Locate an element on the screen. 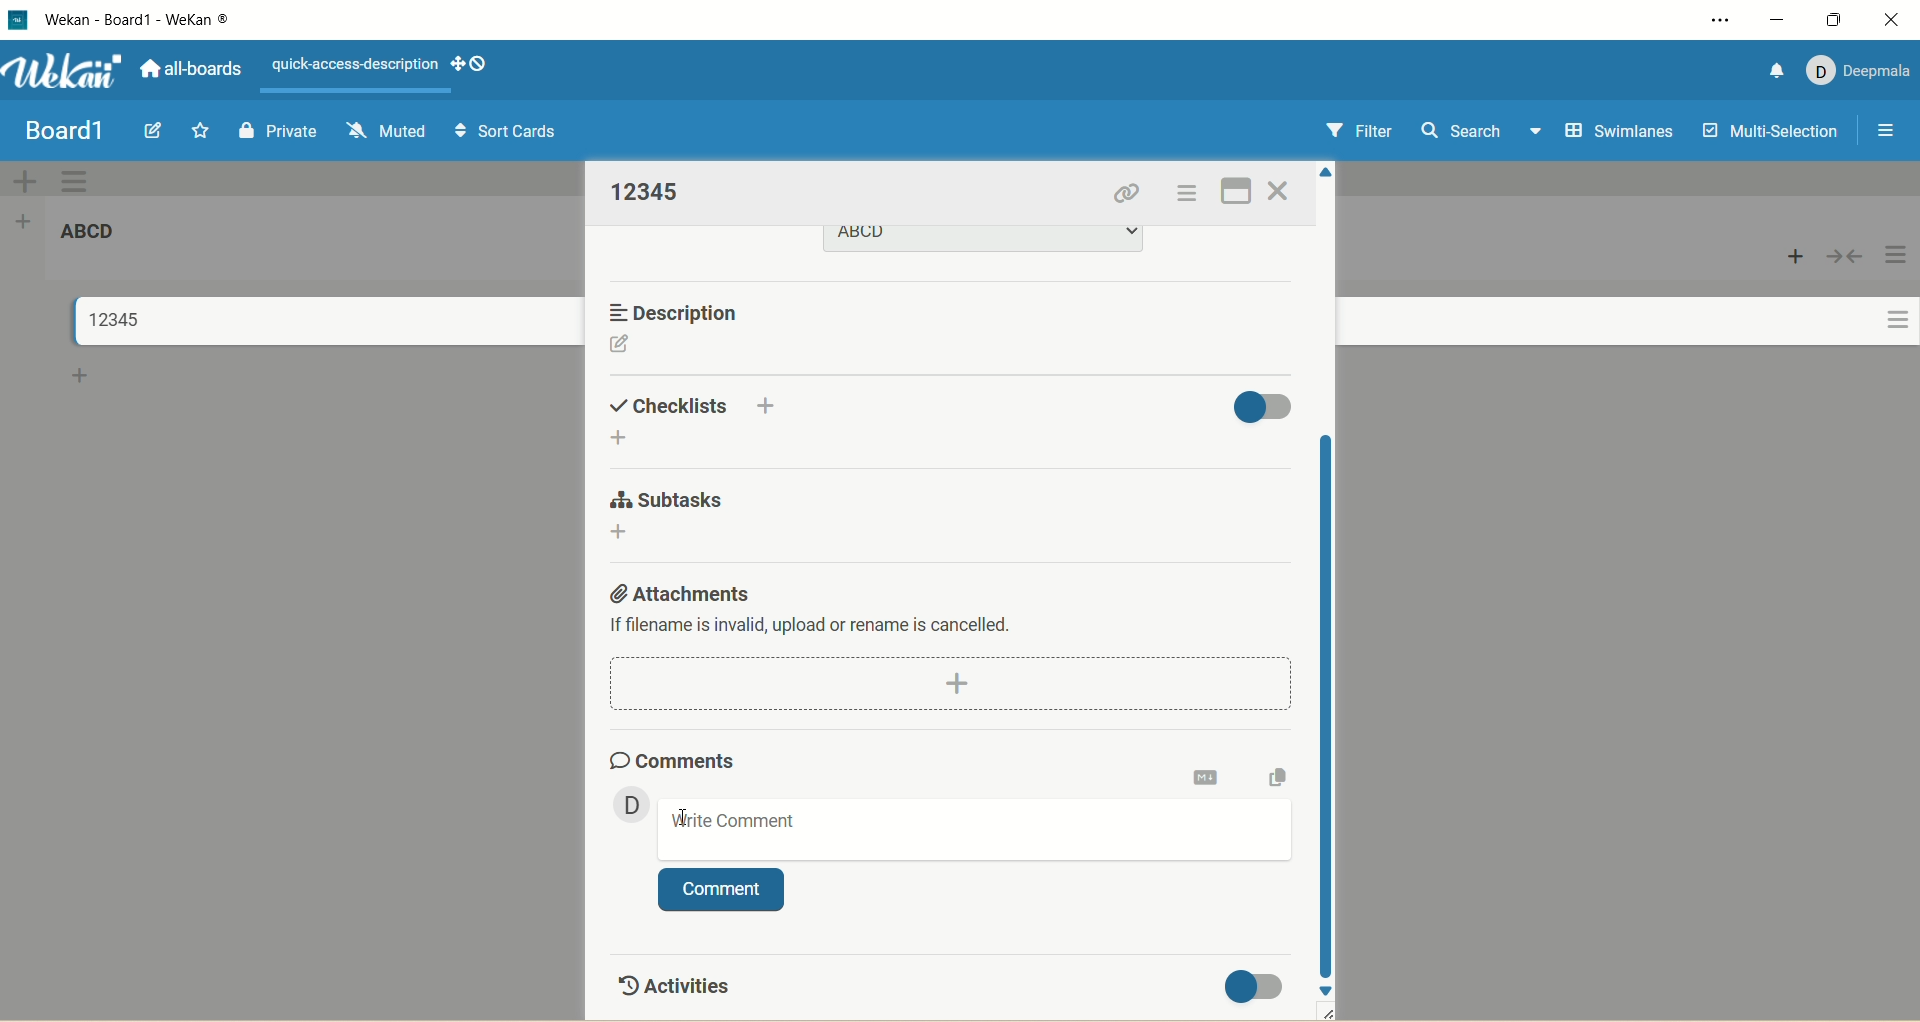 The width and height of the screenshot is (1920, 1022). dd is located at coordinates (956, 684).